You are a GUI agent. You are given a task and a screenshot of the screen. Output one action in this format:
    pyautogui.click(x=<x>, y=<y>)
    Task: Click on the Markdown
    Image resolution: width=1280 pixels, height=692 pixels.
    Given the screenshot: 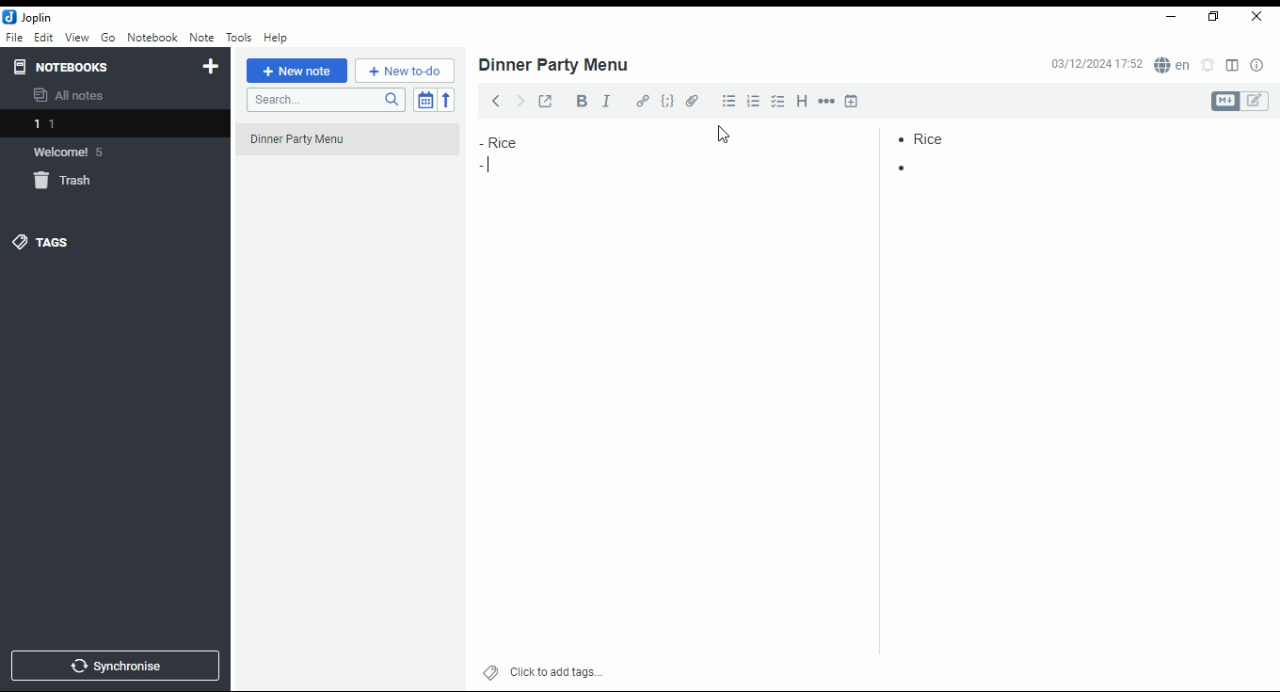 What is the action you would take?
    pyautogui.click(x=1224, y=101)
    